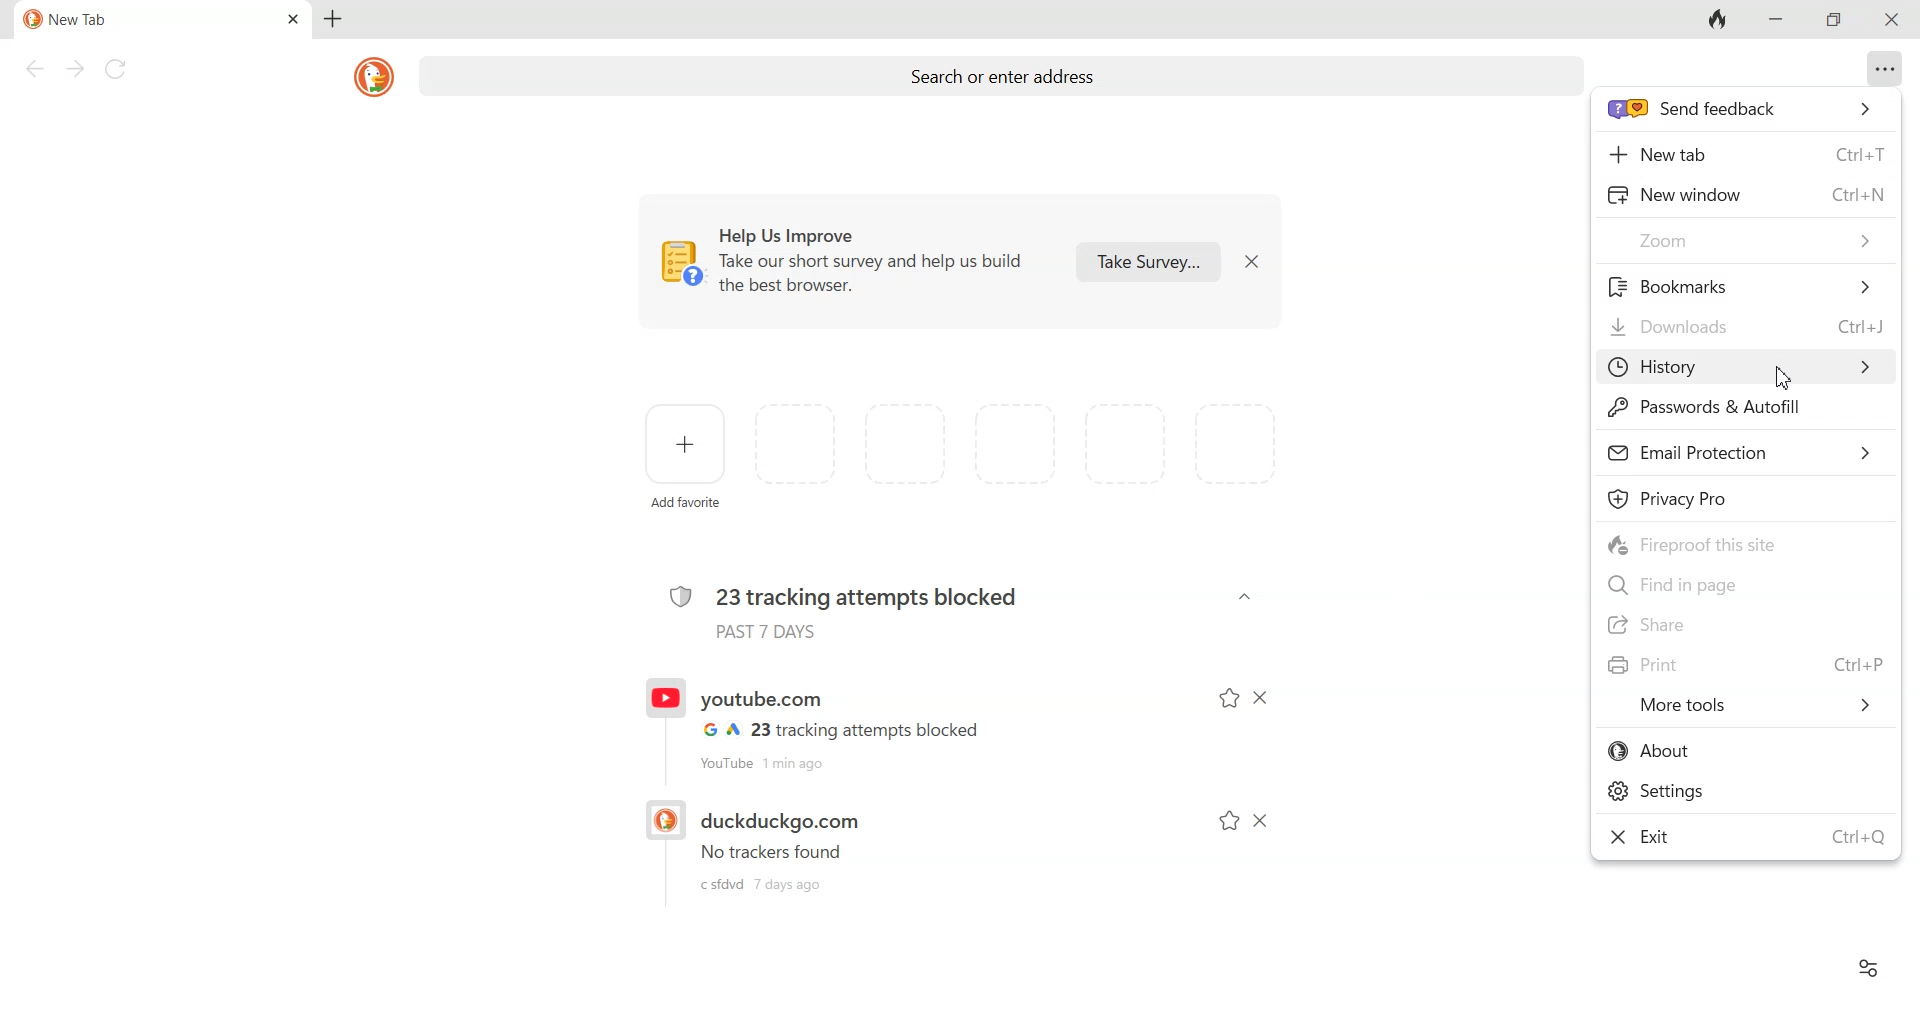  What do you see at coordinates (1745, 451) in the screenshot?
I see `Email Protection` at bounding box center [1745, 451].